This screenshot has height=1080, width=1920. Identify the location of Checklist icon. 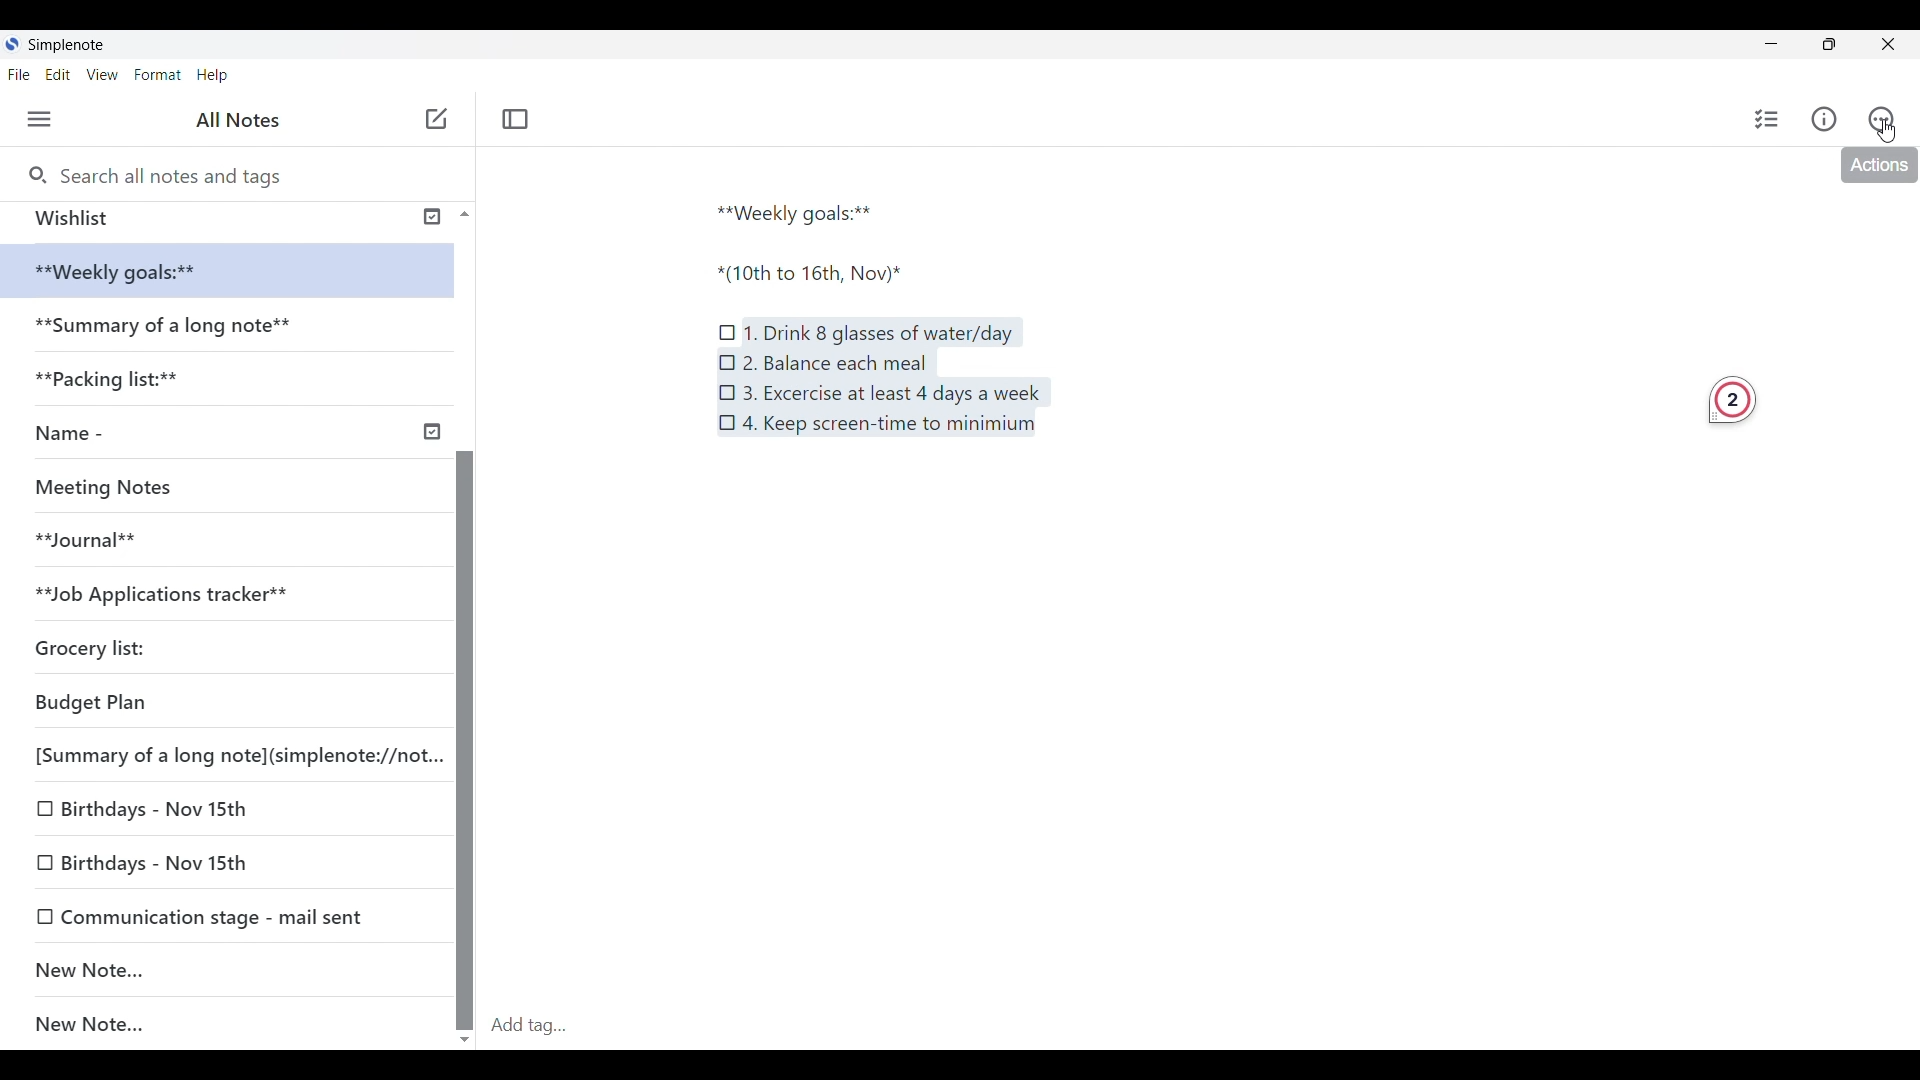
(728, 423).